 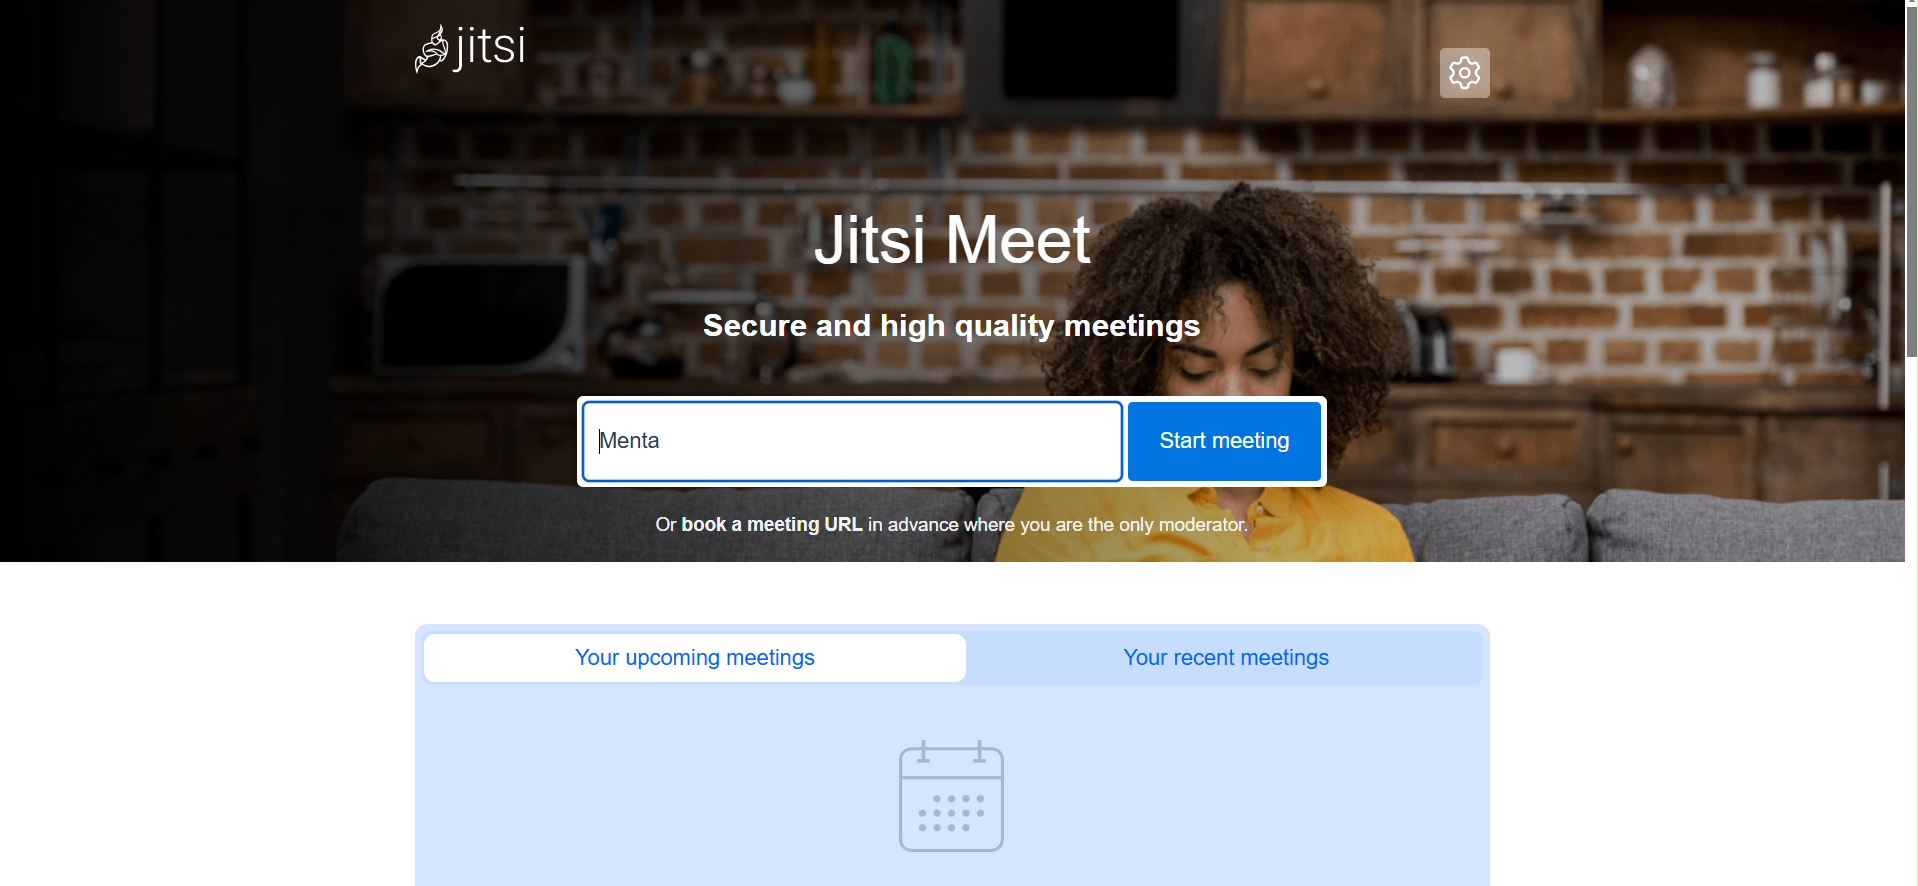 I want to click on Start meeting, so click(x=1226, y=442).